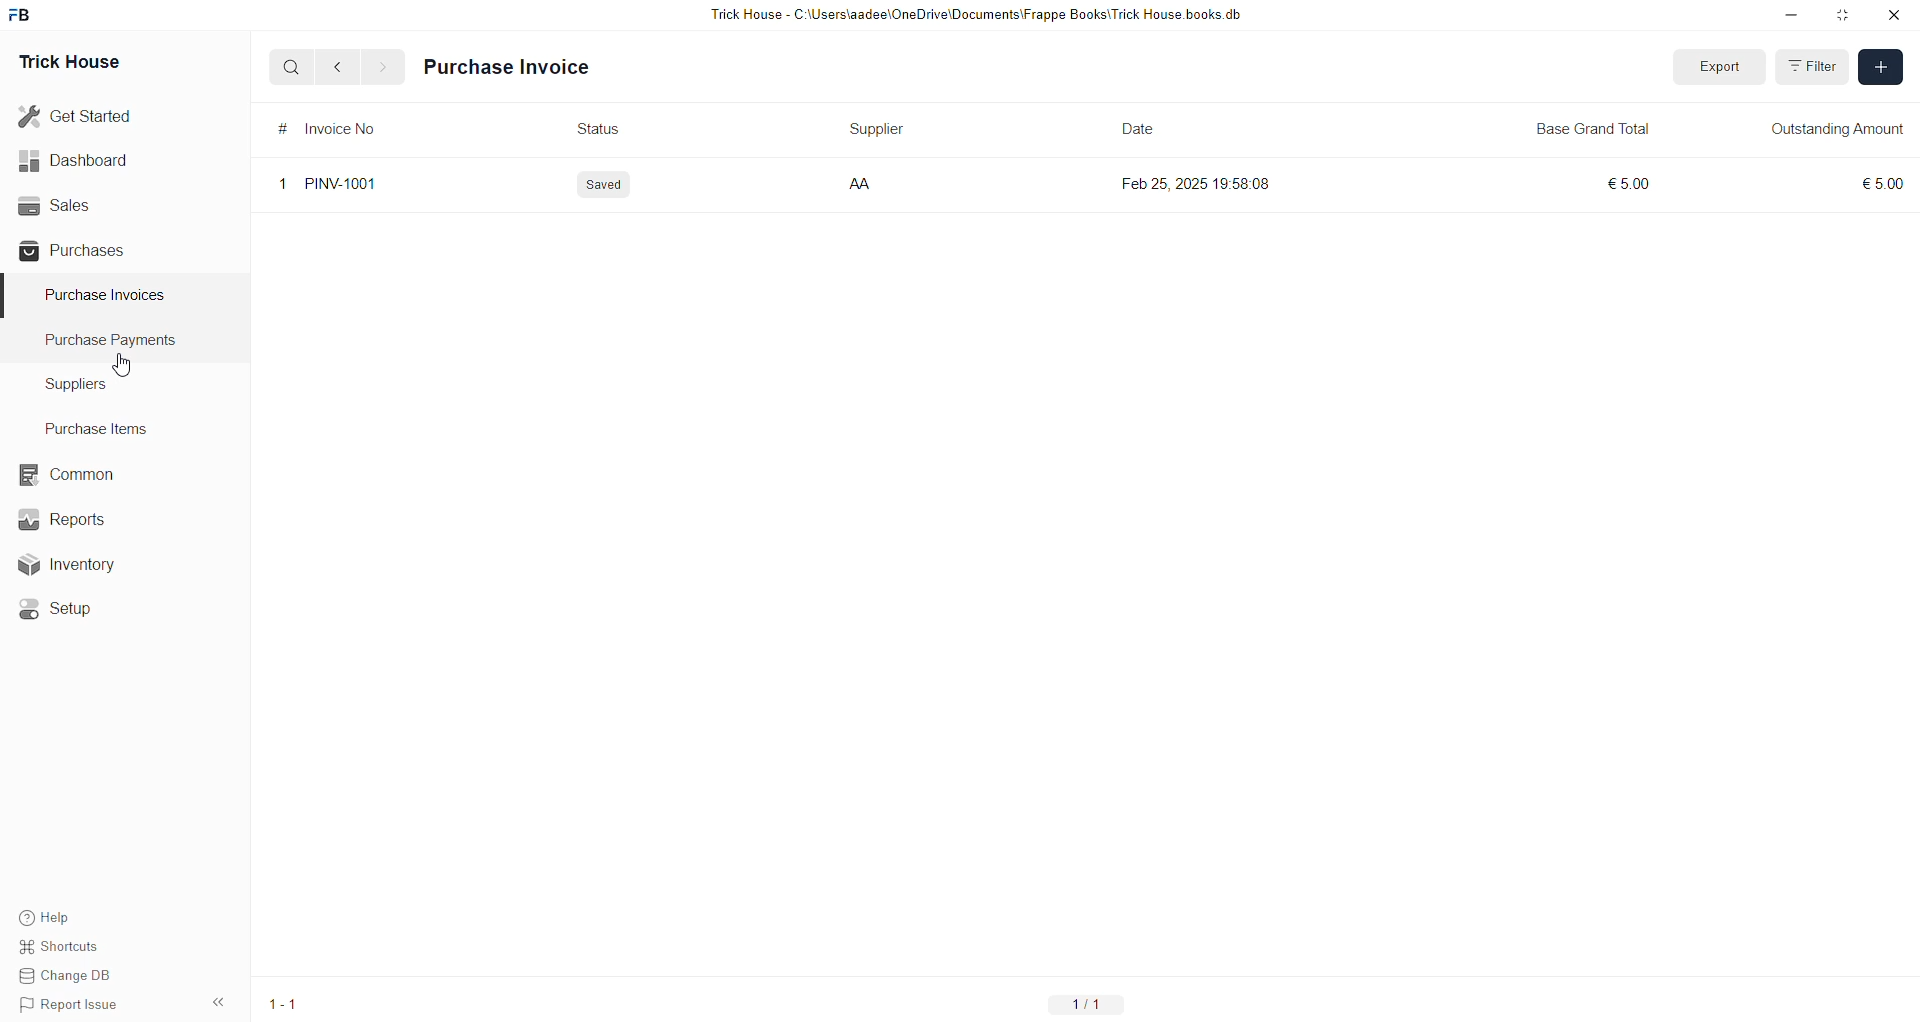  What do you see at coordinates (124, 364) in the screenshot?
I see `cursor` at bounding box center [124, 364].